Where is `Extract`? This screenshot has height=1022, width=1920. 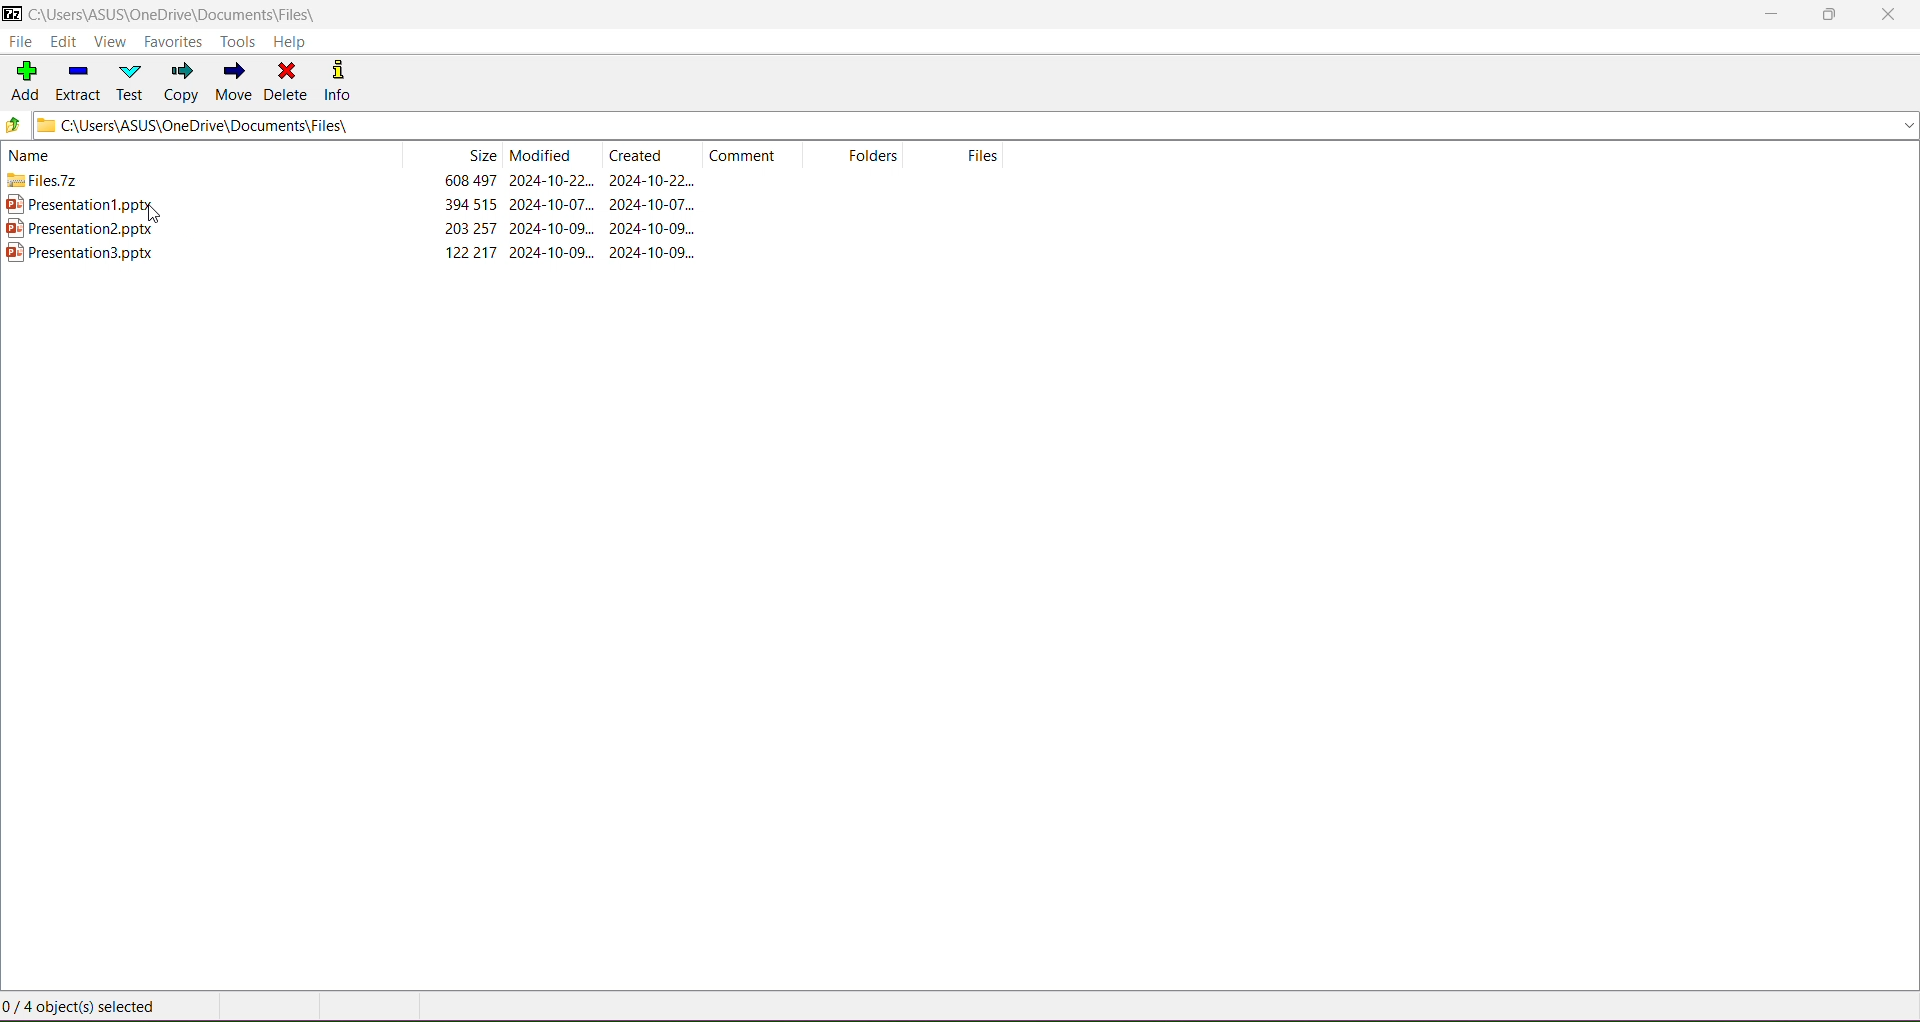 Extract is located at coordinates (75, 82).